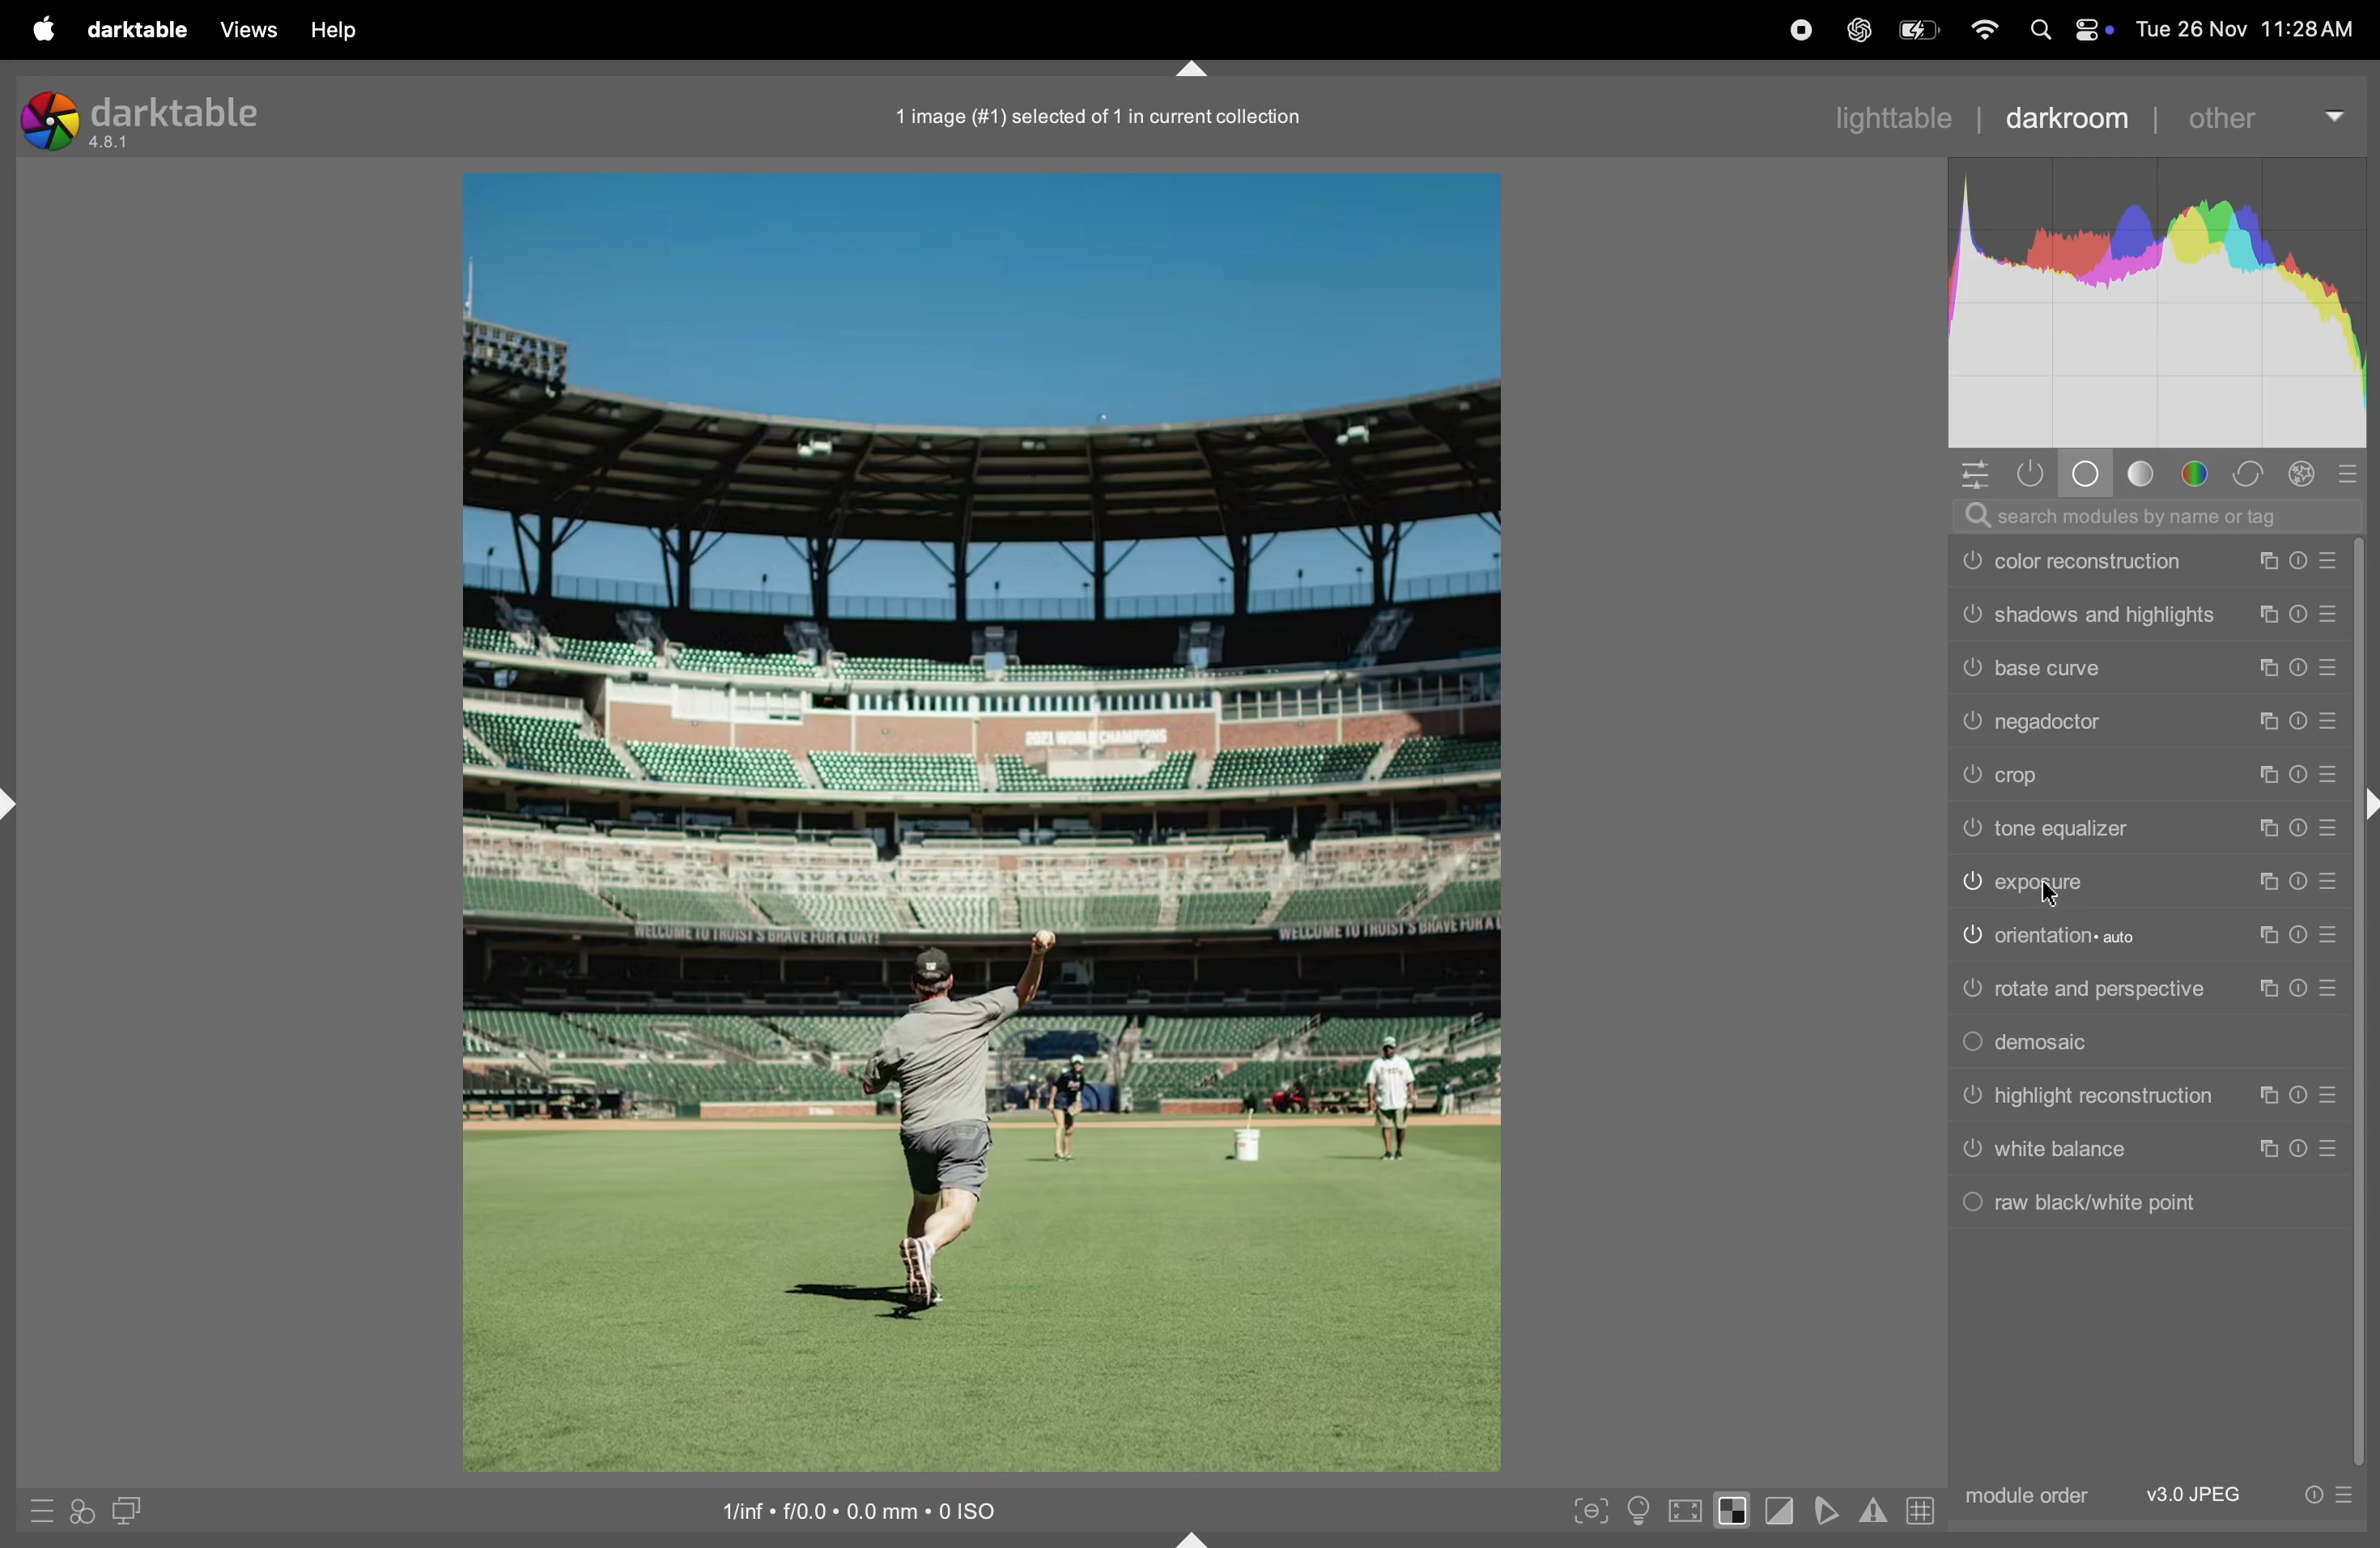 The image size is (2380, 1548). Describe the element at coordinates (2296, 776) in the screenshot. I see `reset presets` at that location.